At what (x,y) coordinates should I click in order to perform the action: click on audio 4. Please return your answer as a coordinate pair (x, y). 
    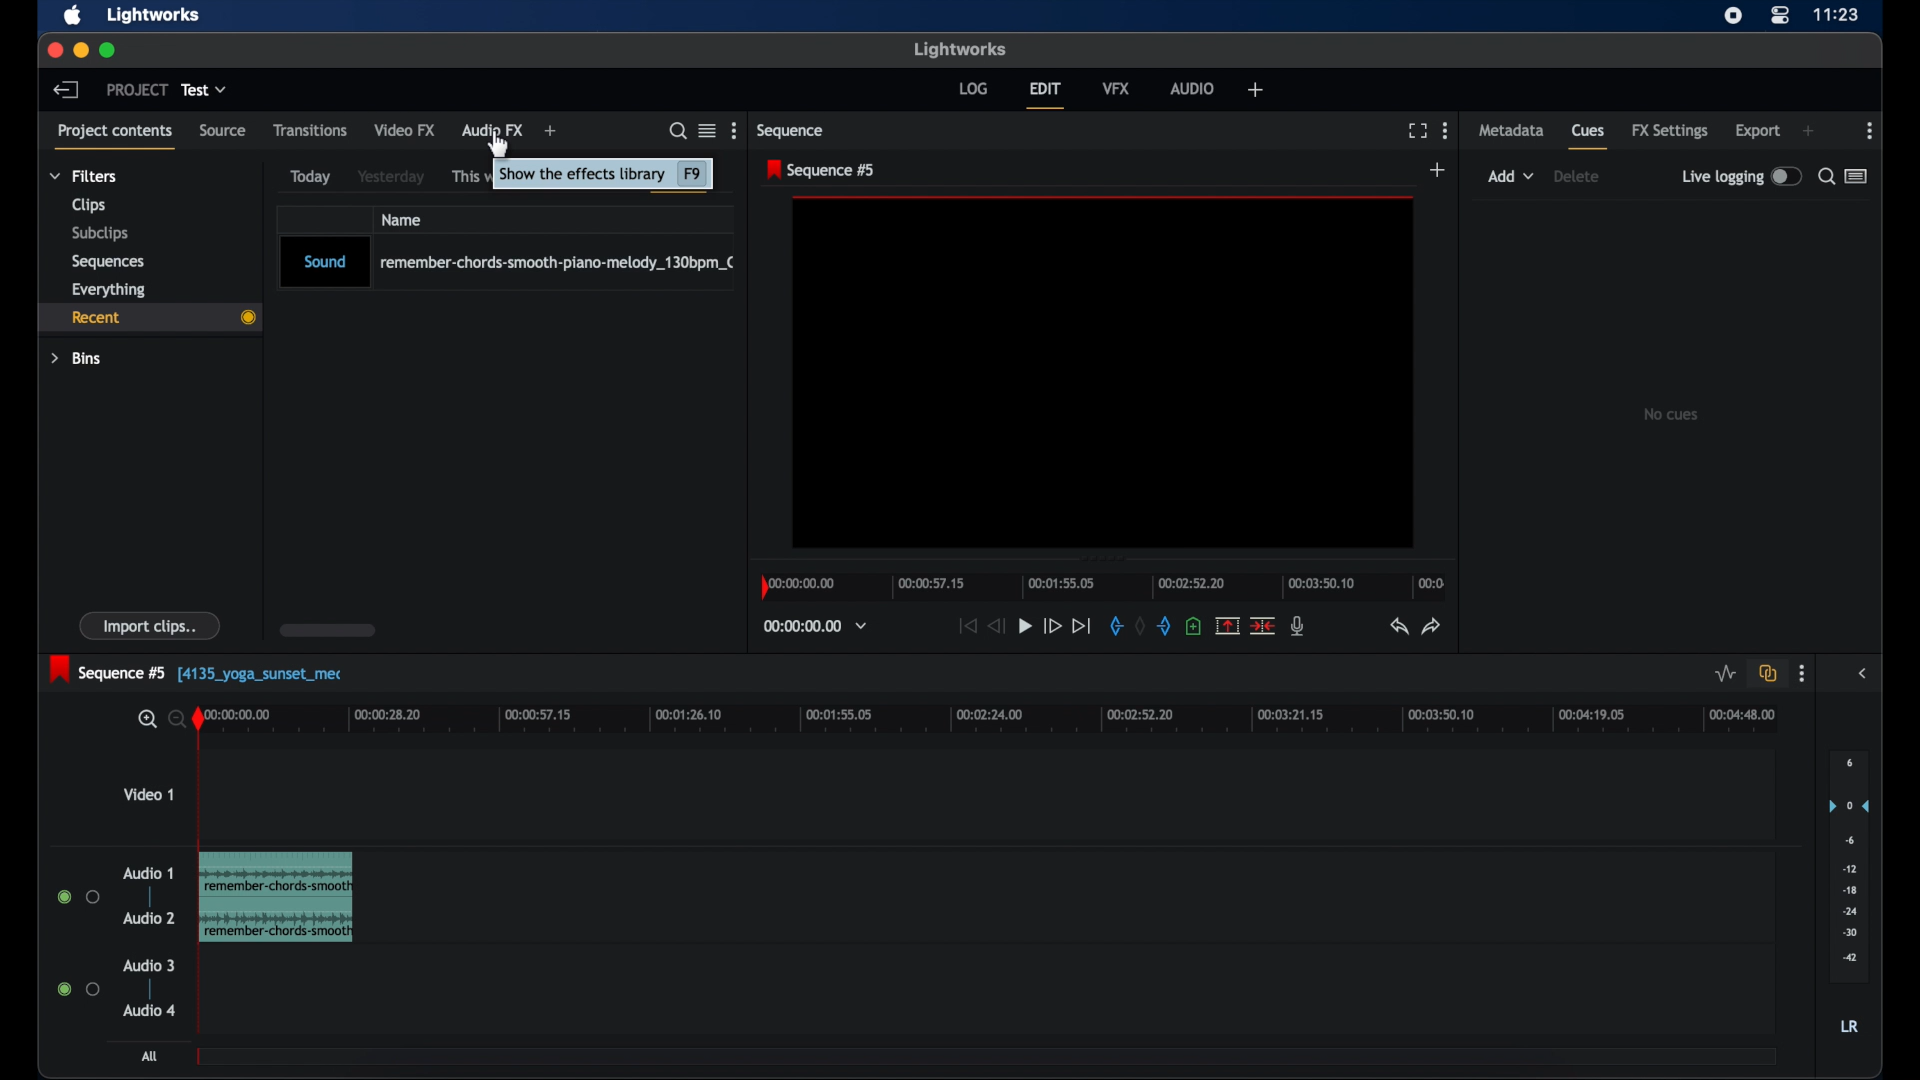
    Looking at the image, I should click on (150, 1010).